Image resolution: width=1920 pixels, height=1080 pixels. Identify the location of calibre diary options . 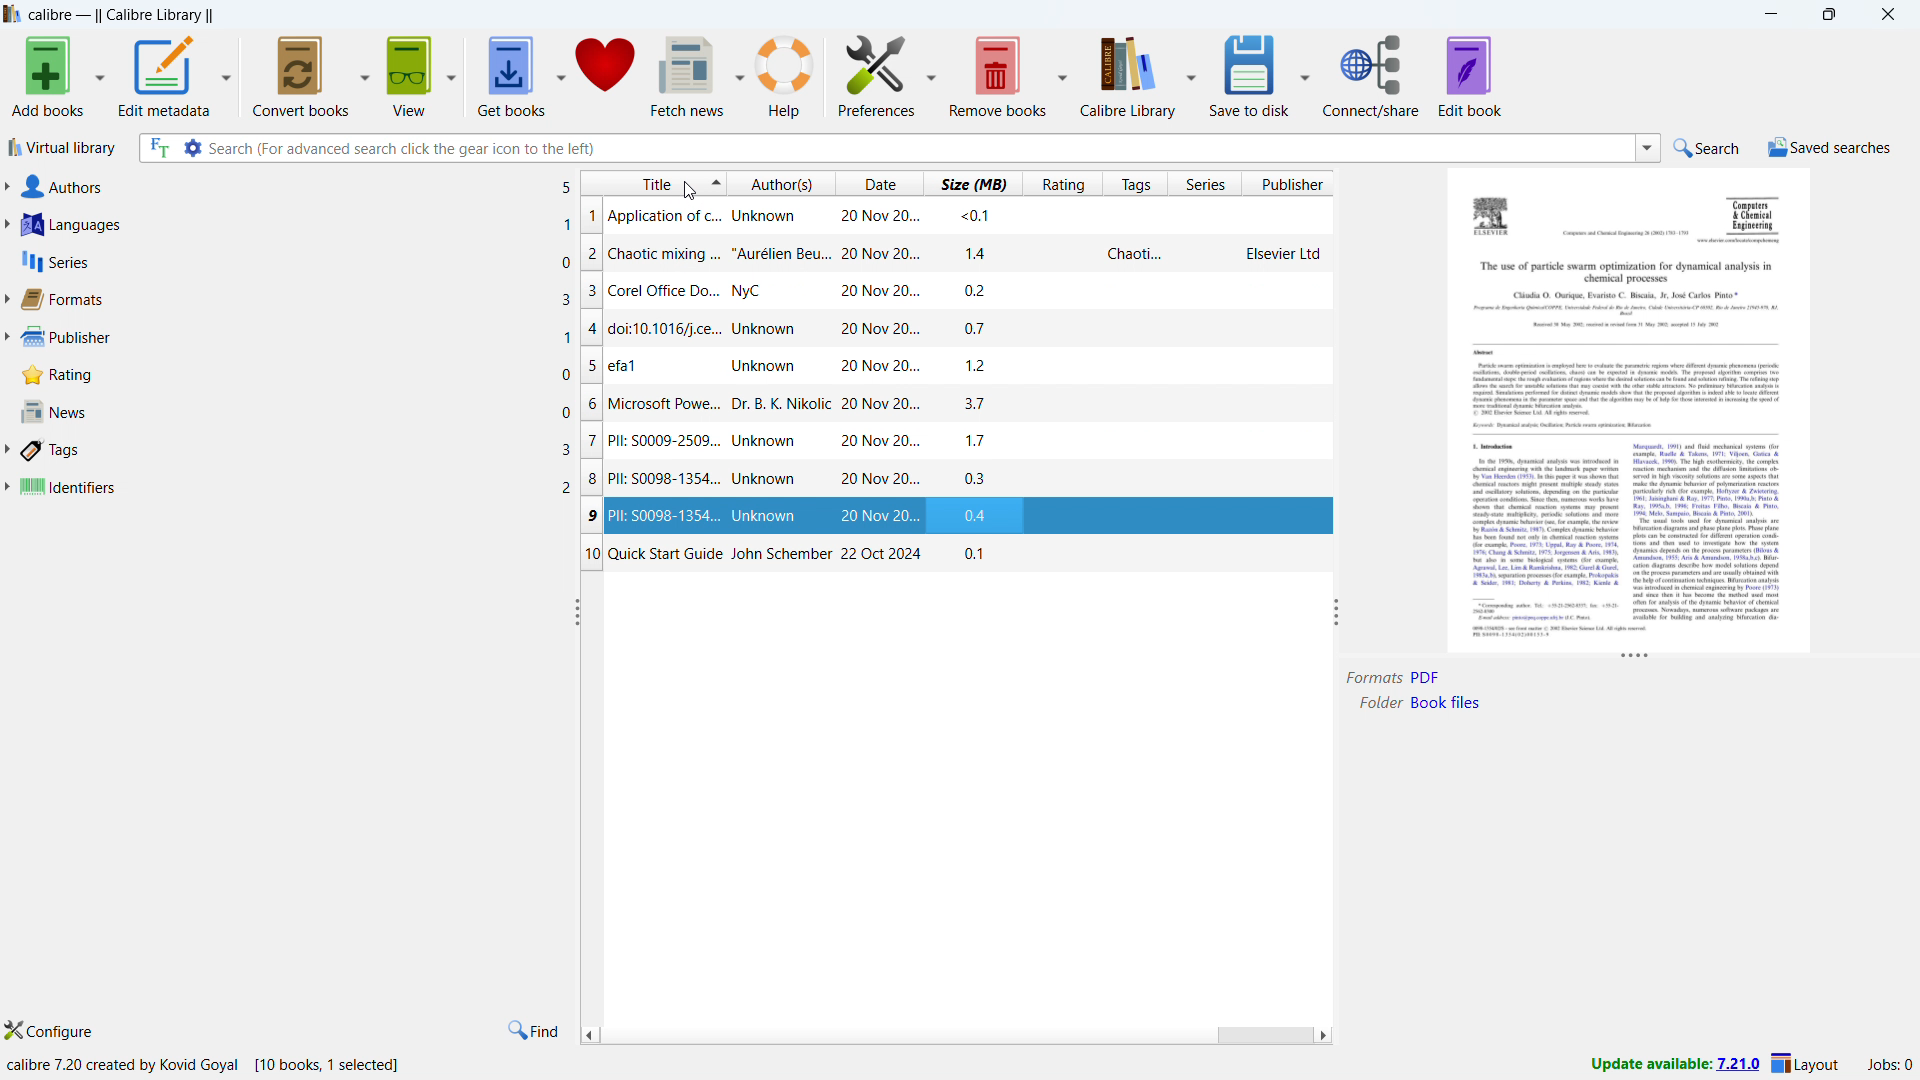
(1188, 73).